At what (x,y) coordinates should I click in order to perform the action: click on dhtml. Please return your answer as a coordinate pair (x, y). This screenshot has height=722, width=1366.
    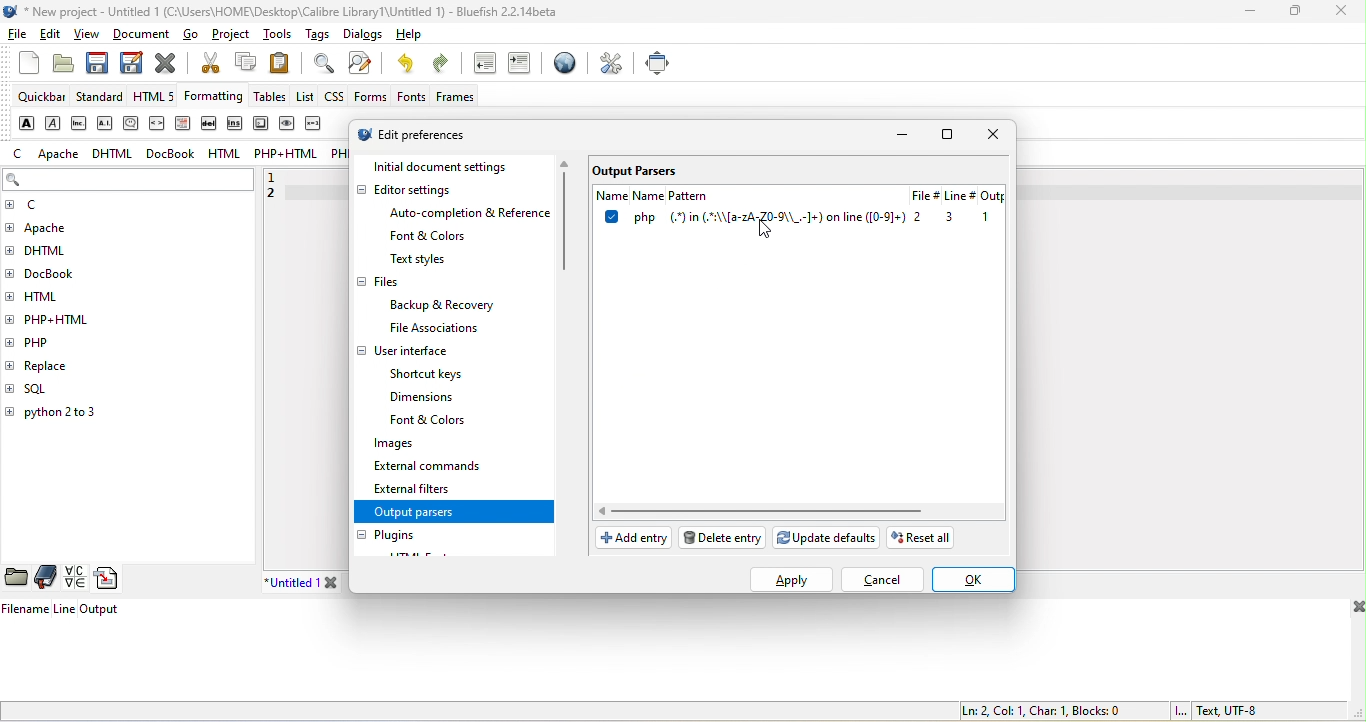
    Looking at the image, I should click on (115, 154).